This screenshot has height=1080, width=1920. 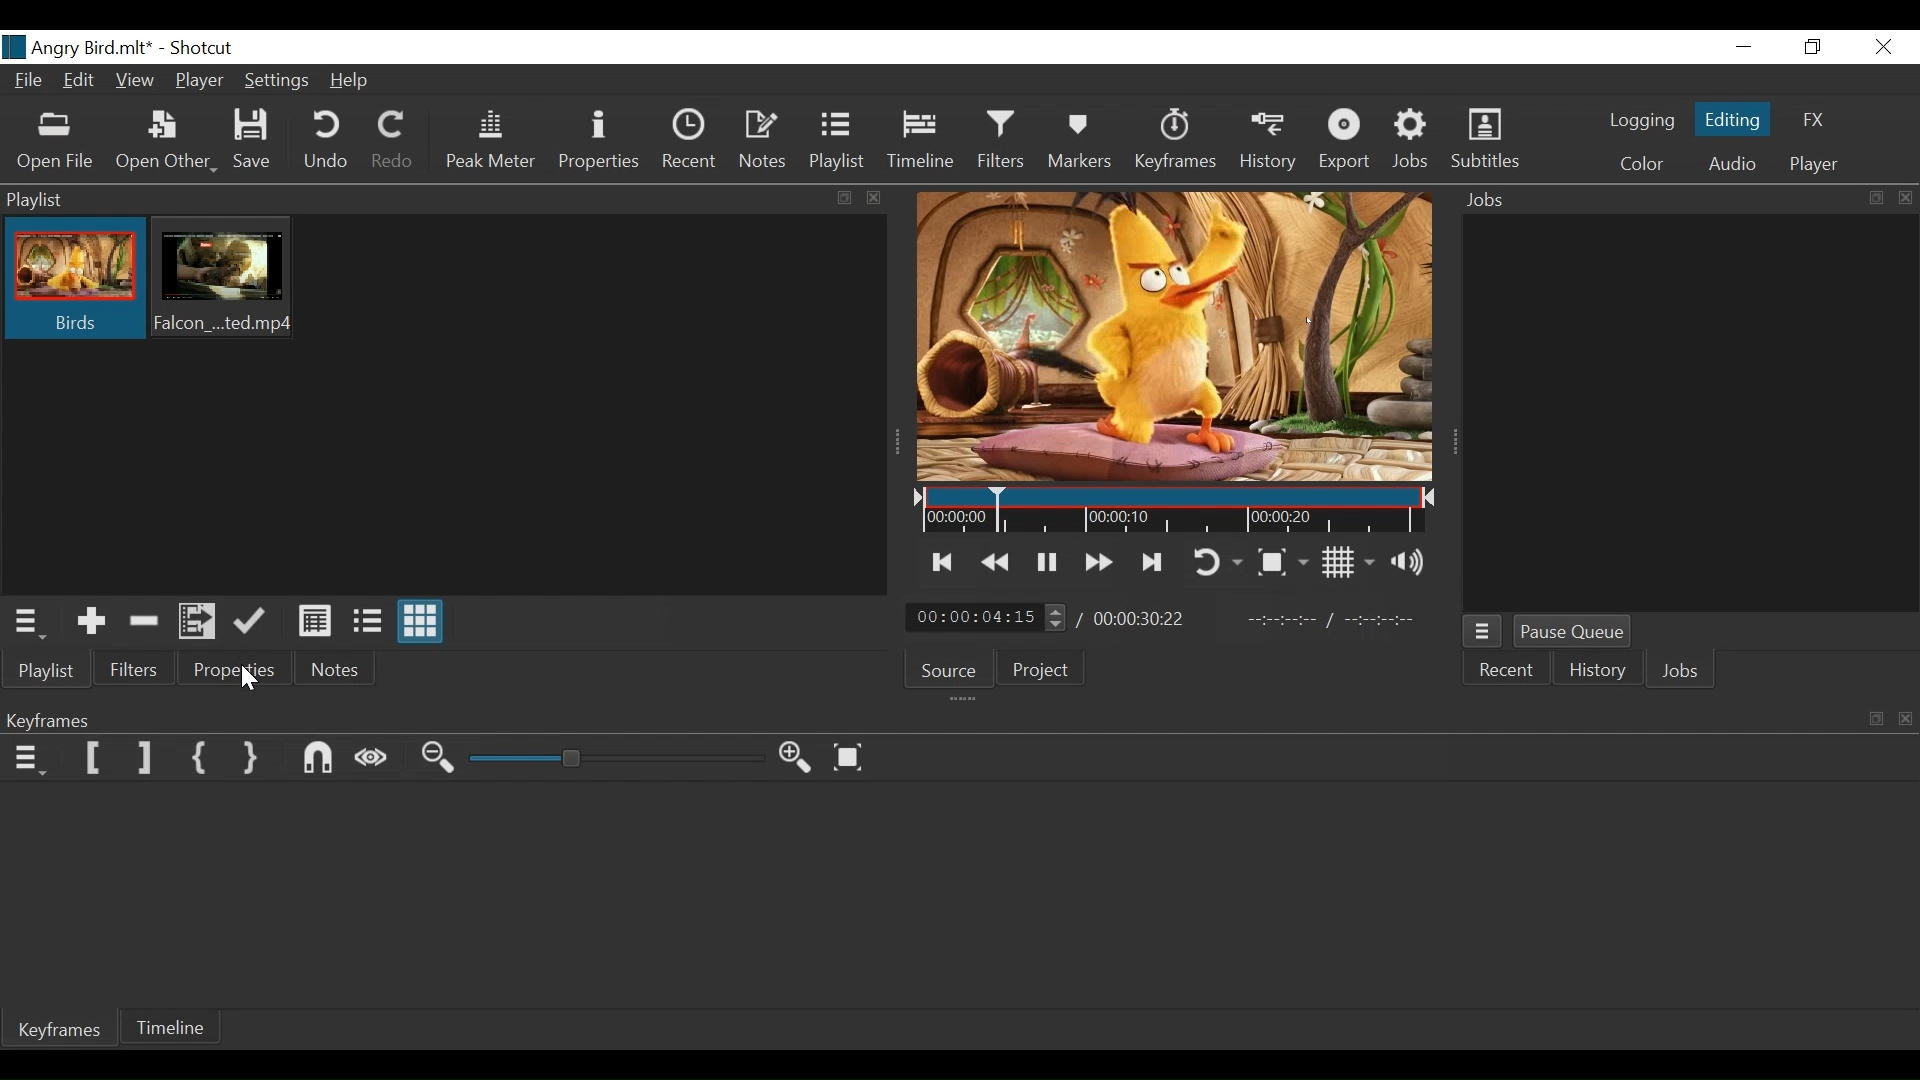 I want to click on Close, so click(x=1881, y=46).